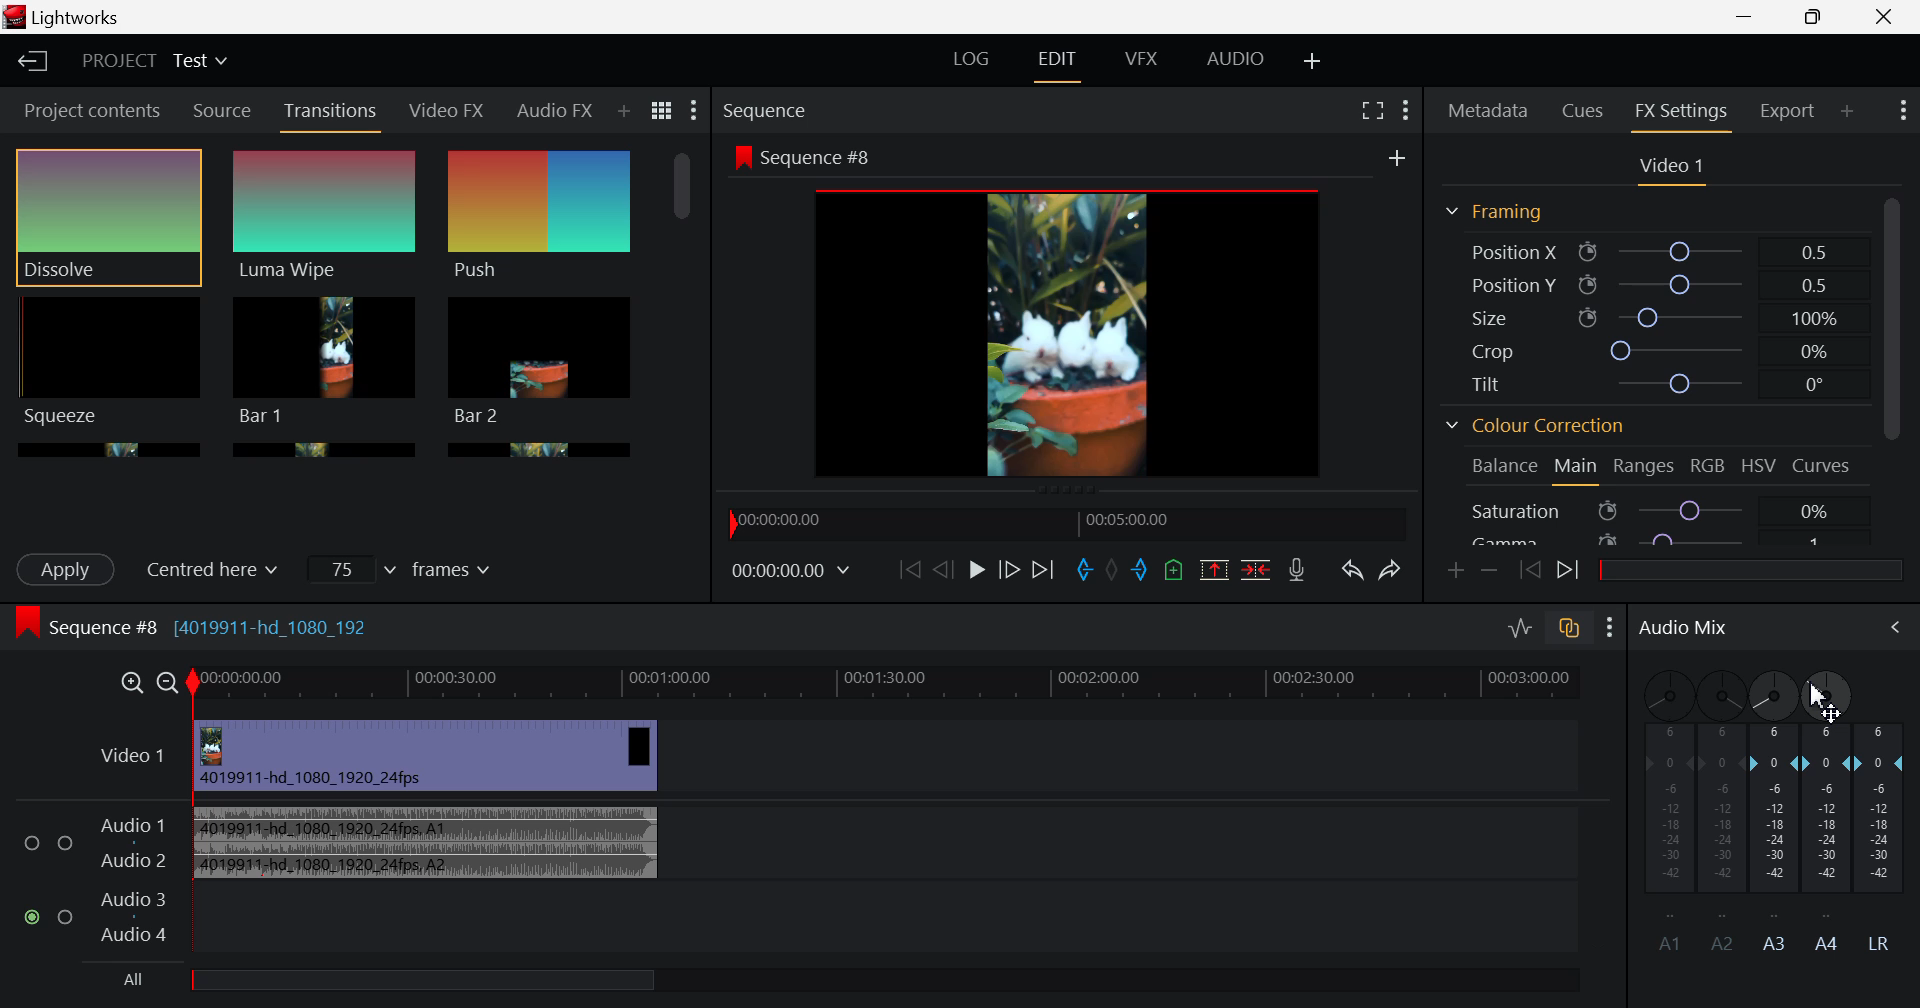 This screenshot has width=1920, height=1008. Describe the element at coordinates (769, 110) in the screenshot. I see `Sequence Preview Section` at that location.